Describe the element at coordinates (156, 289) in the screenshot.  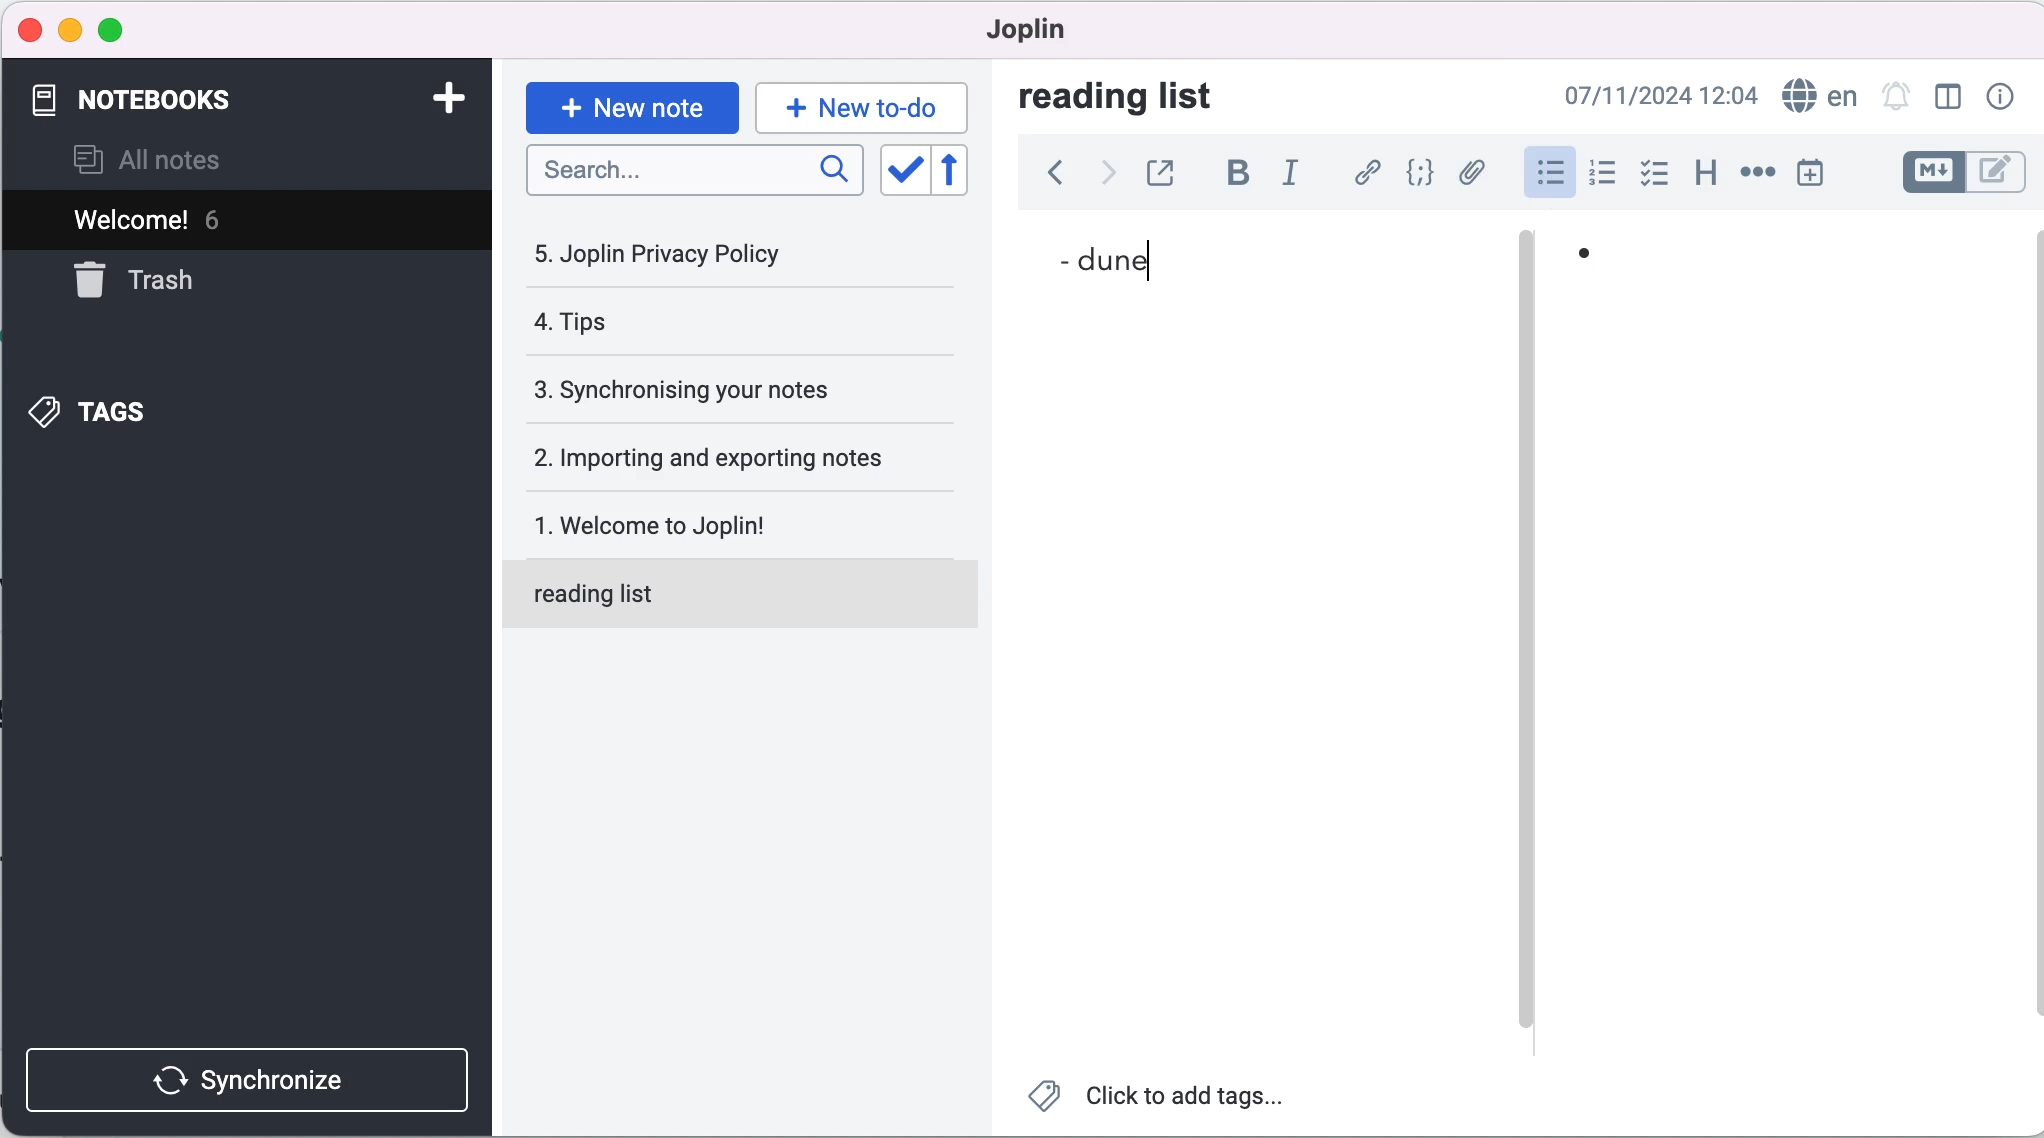
I see `trash` at that location.